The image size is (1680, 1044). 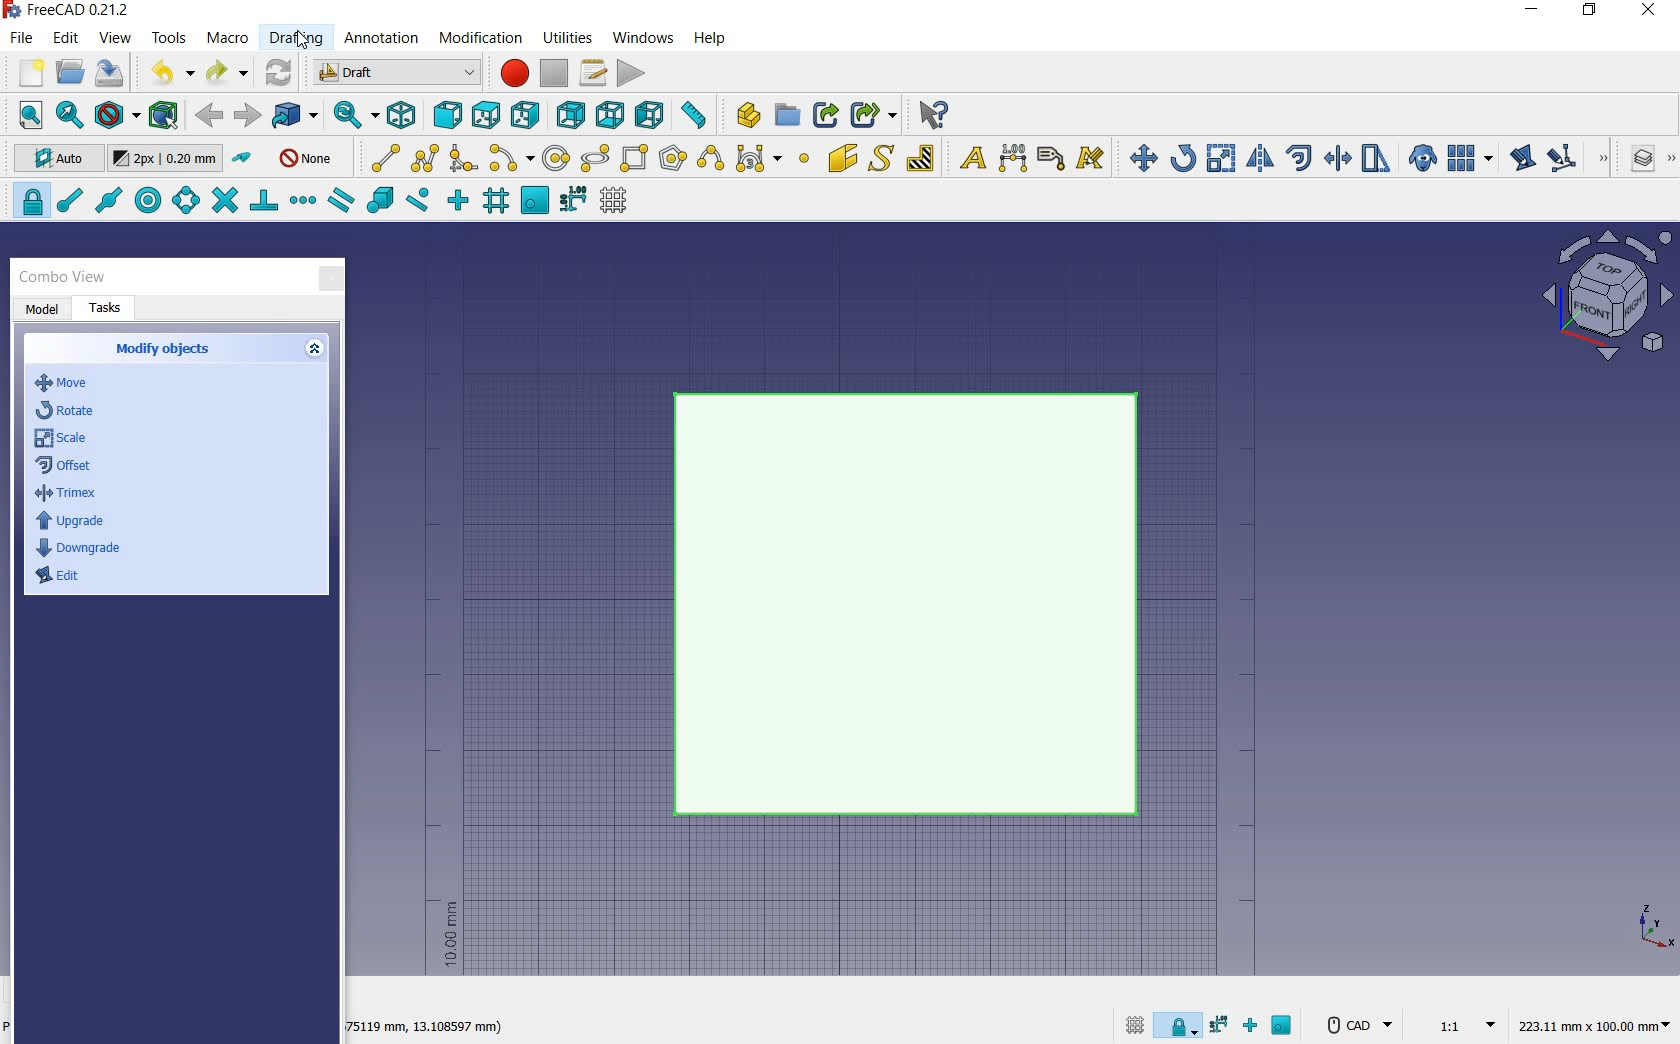 What do you see at coordinates (331, 280) in the screenshot?
I see `close` at bounding box center [331, 280].